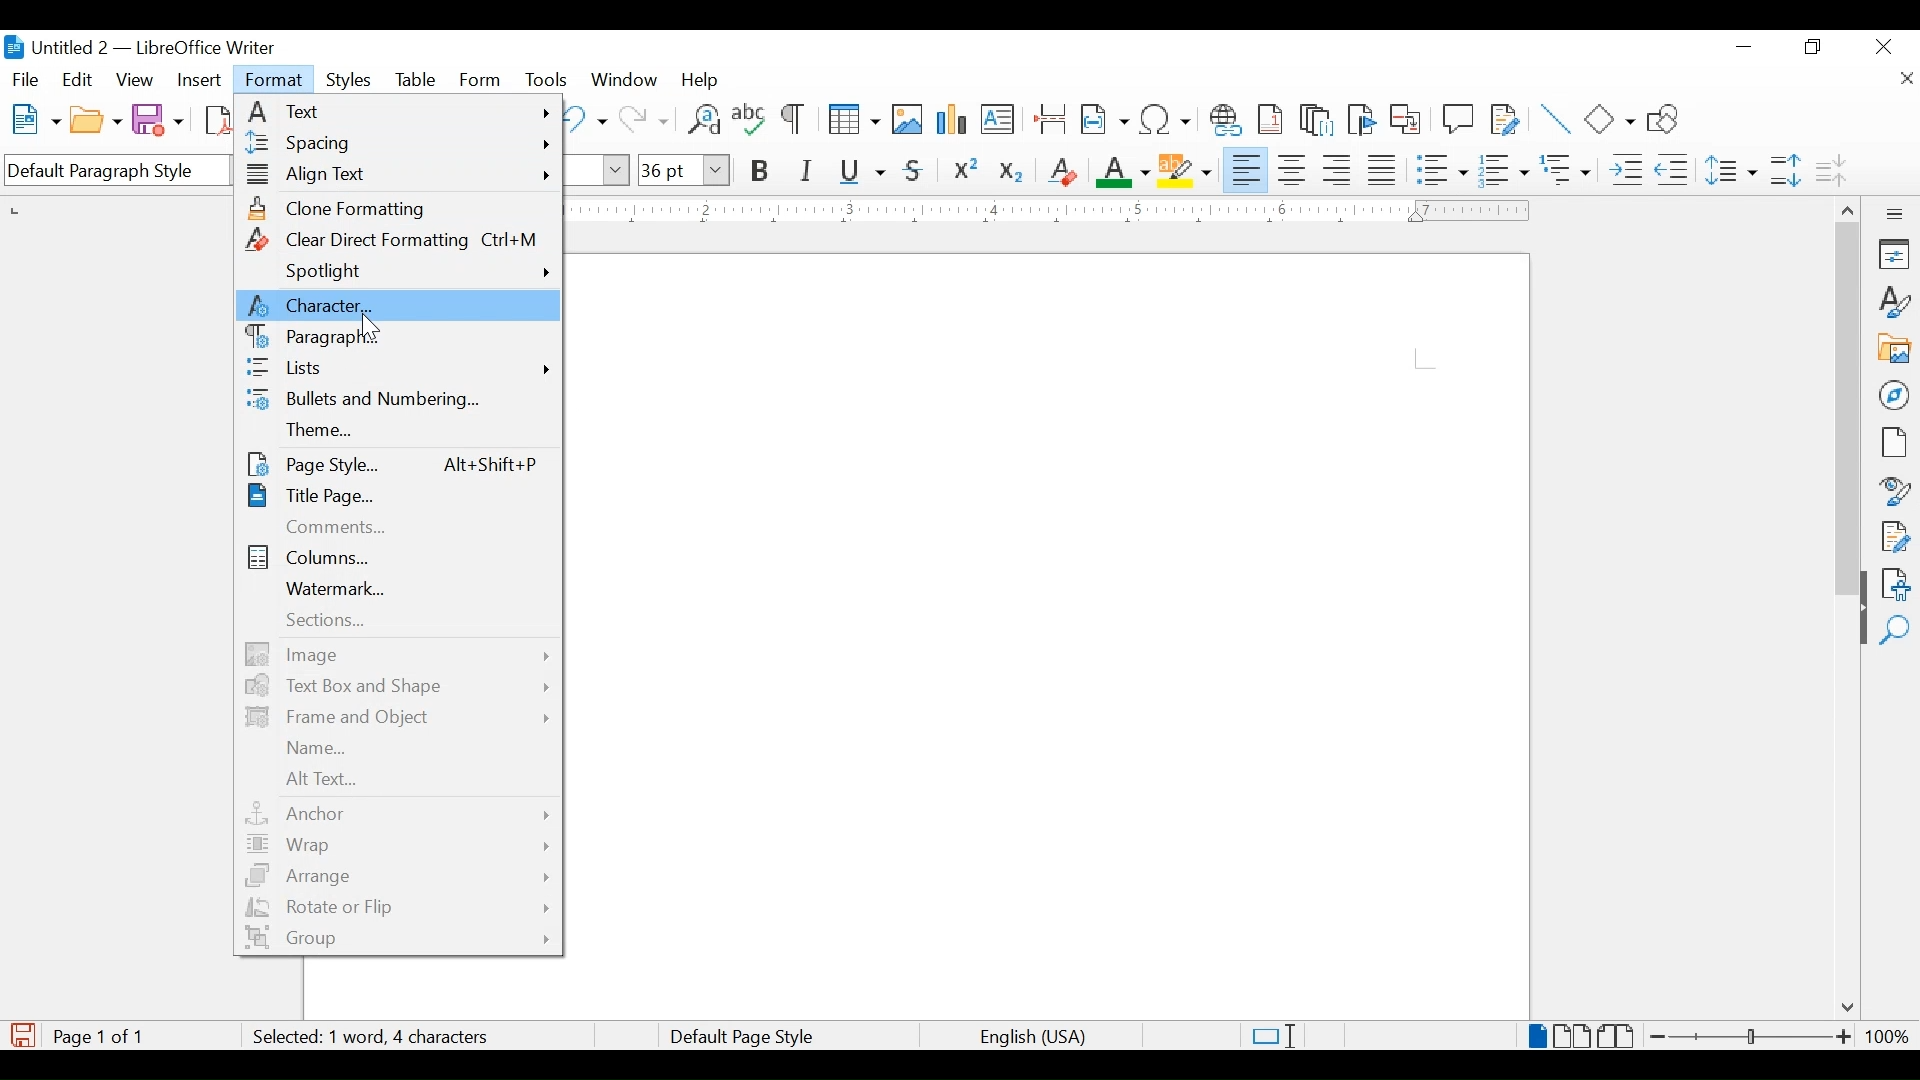 Image resolution: width=1920 pixels, height=1080 pixels. What do you see at coordinates (1895, 537) in the screenshot?
I see `manage changes` at bounding box center [1895, 537].